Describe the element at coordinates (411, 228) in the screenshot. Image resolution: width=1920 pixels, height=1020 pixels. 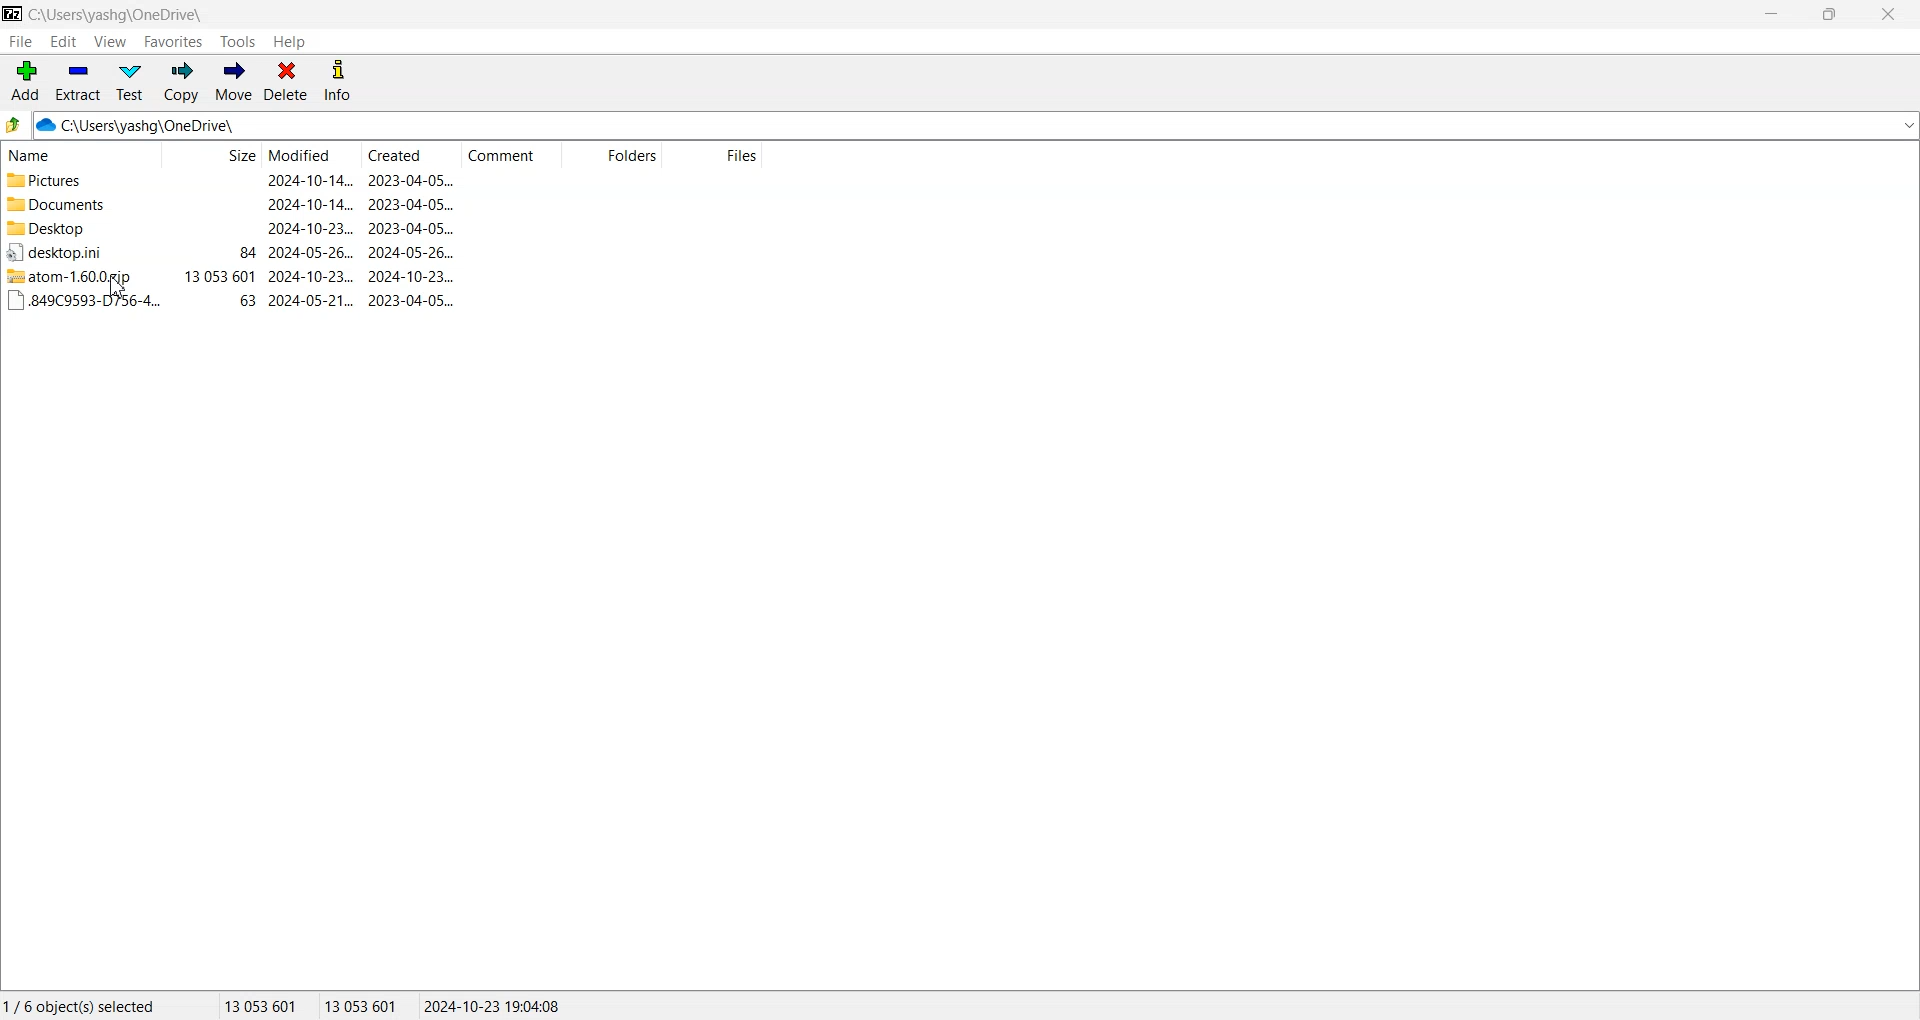
I see `2023-04-05` at that location.